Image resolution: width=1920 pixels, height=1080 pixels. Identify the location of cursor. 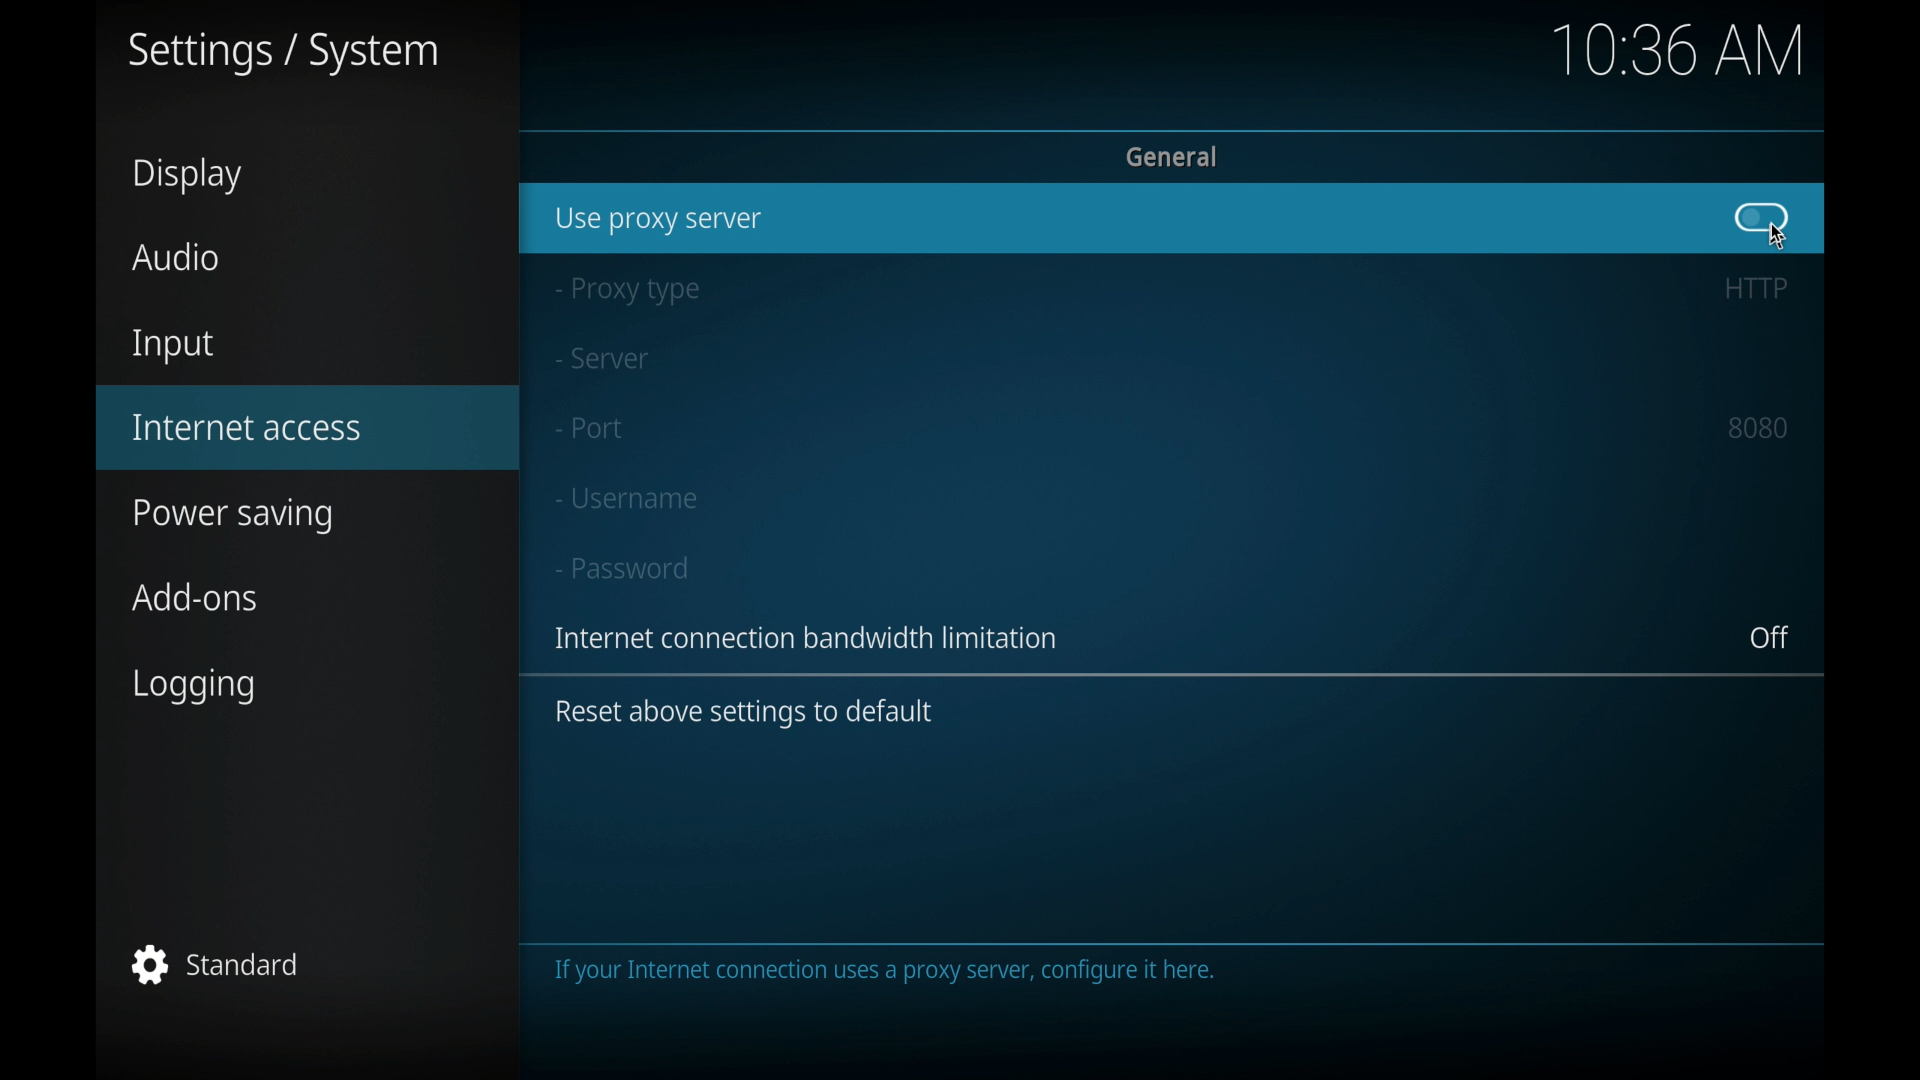
(1780, 236).